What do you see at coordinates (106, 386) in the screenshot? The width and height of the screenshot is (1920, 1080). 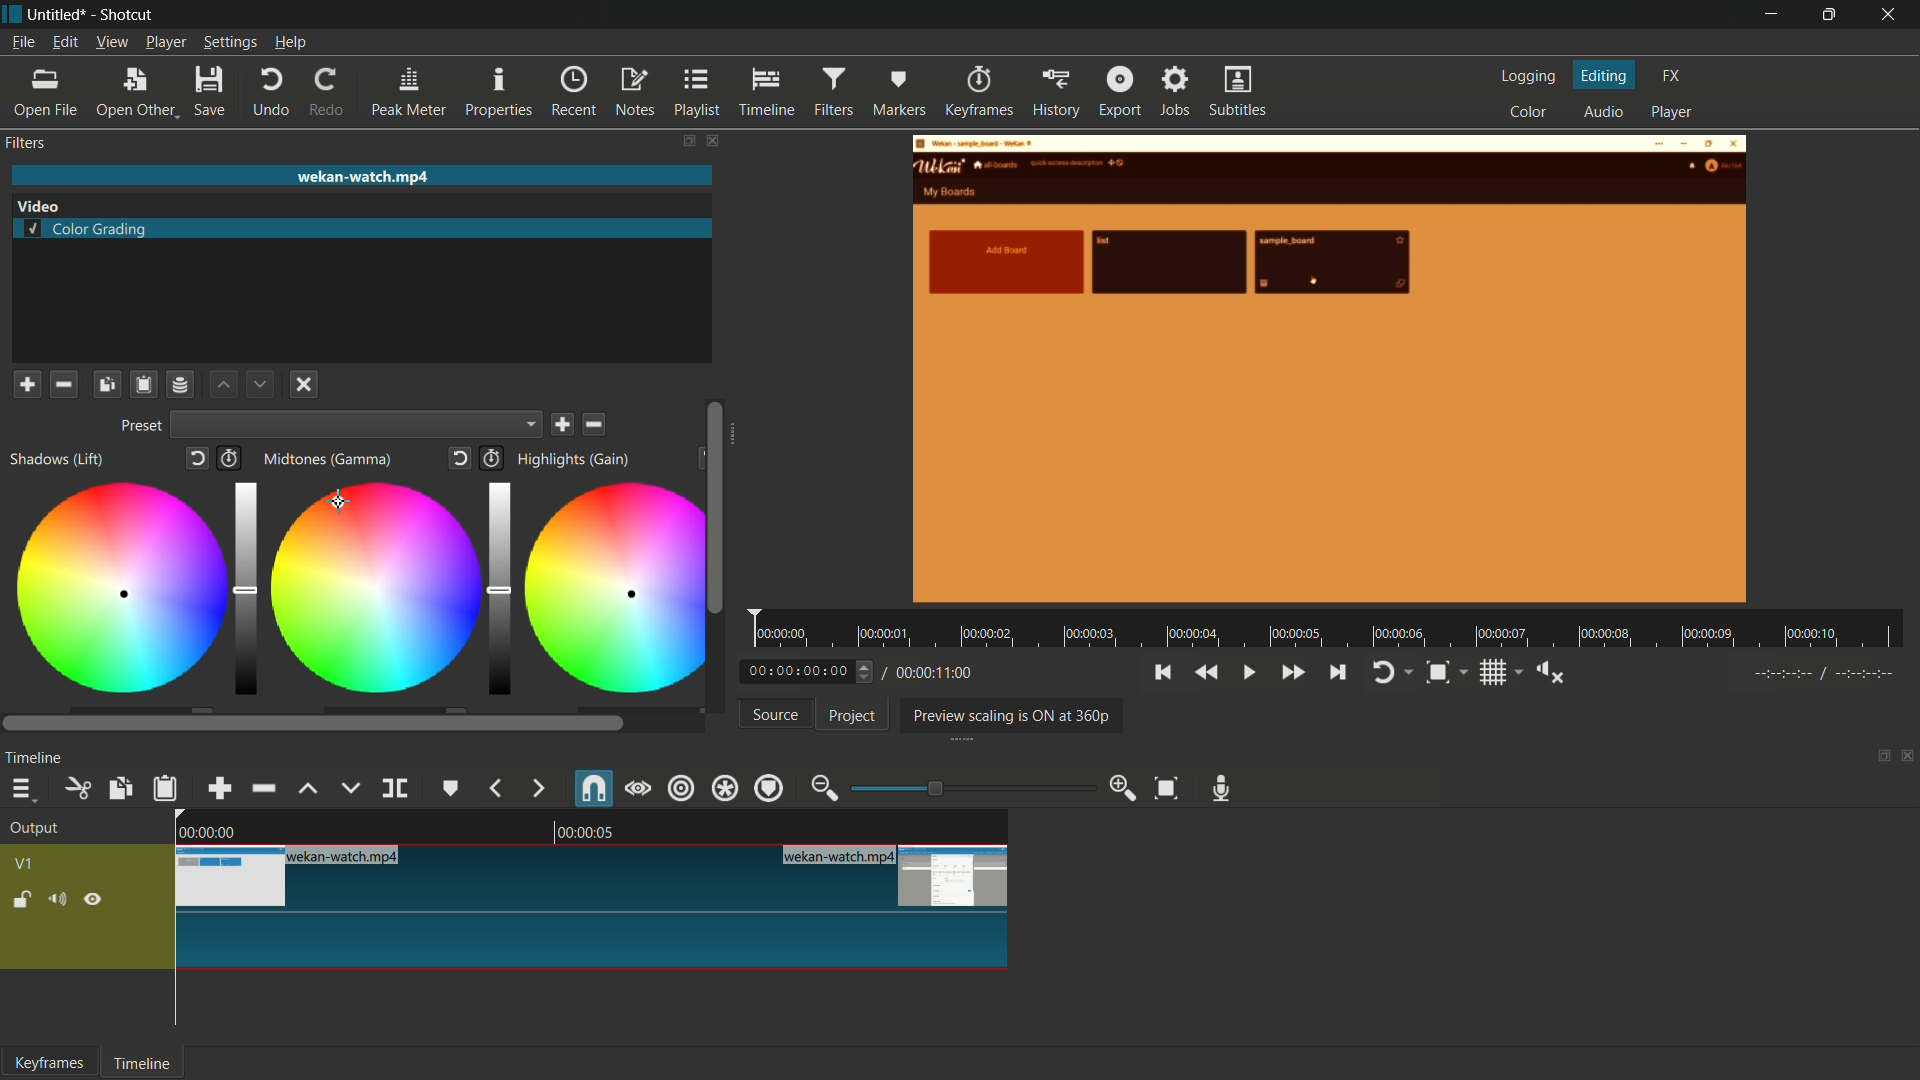 I see `copy checked filters` at bounding box center [106, 386].